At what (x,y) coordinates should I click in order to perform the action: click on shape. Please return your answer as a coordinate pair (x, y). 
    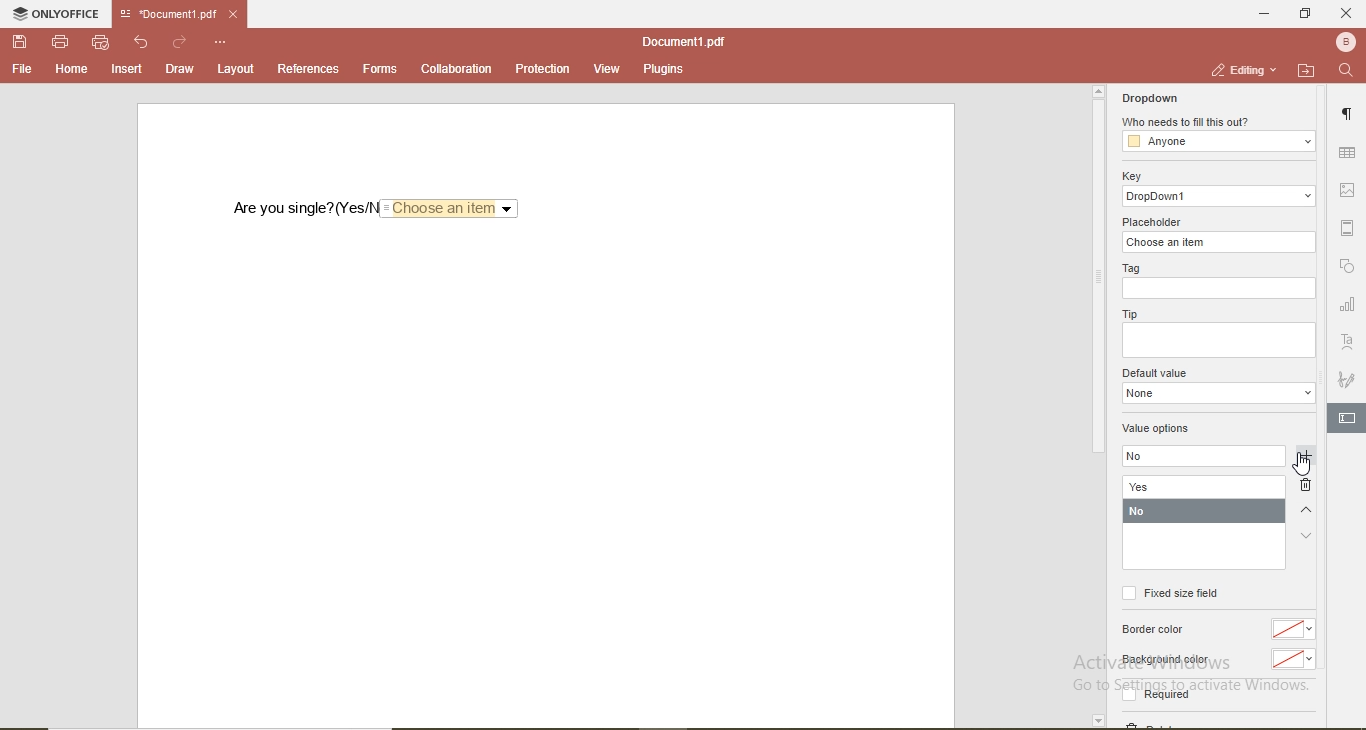
    Looking at the image, I should click on (1351, 269).